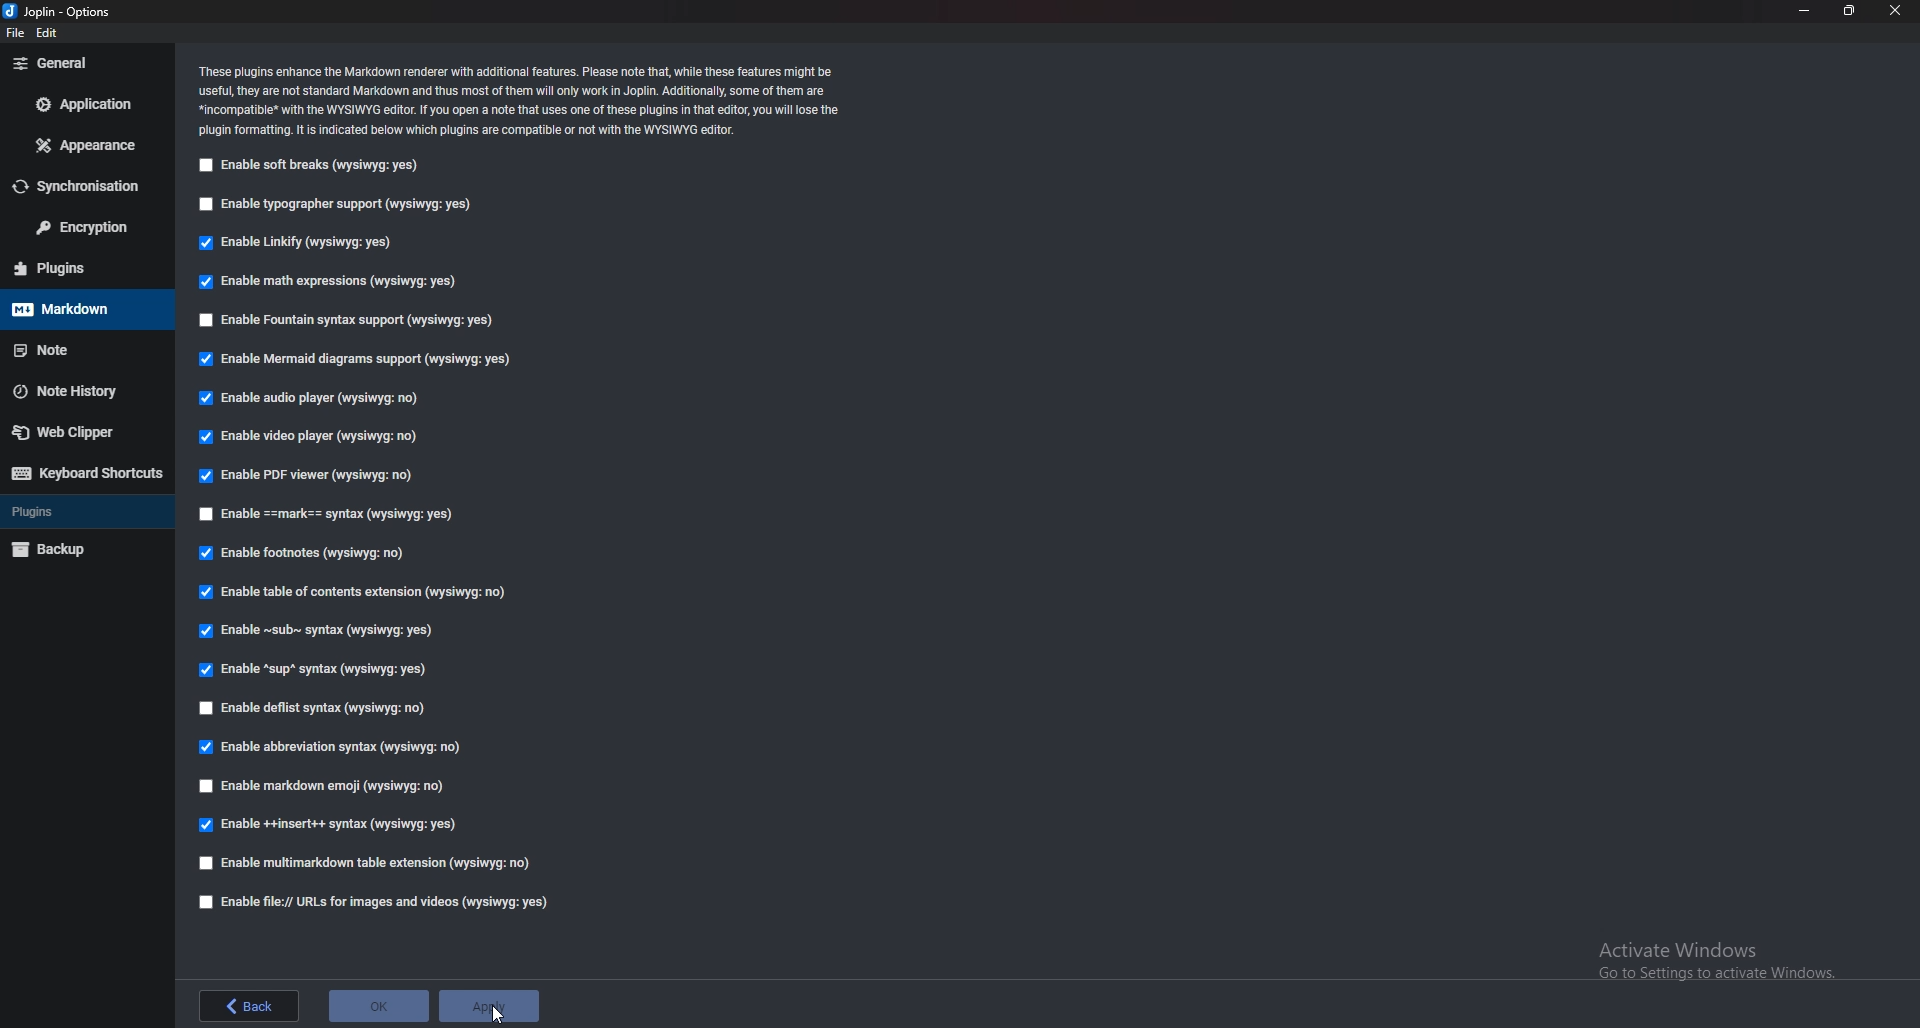  Describe the element at coordinates (303, 242) in the screenshot. I see `Enable linkify` at that location.